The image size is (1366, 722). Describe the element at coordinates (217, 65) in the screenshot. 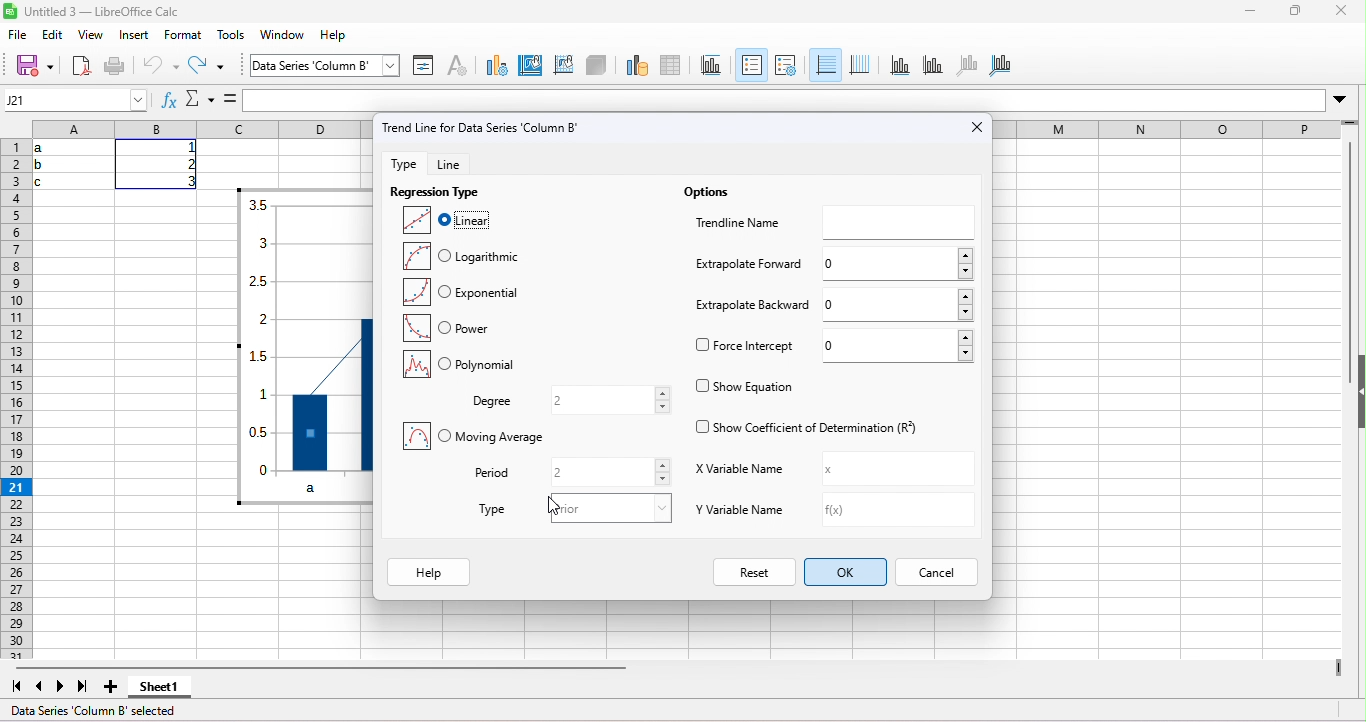

I see `redo` at that location.